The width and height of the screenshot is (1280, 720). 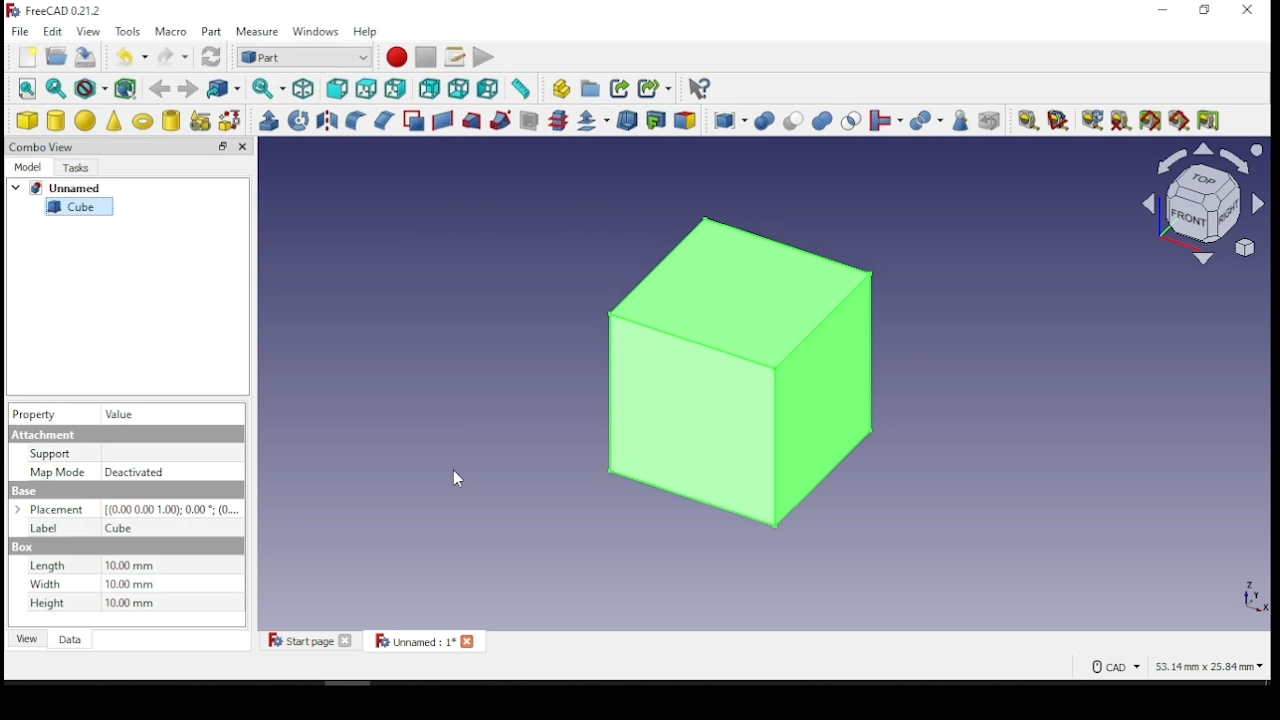 What do you see at coordinates (1029, 120) in the screenshot?
I see `measure linear` at bounding box center [1029, 120].